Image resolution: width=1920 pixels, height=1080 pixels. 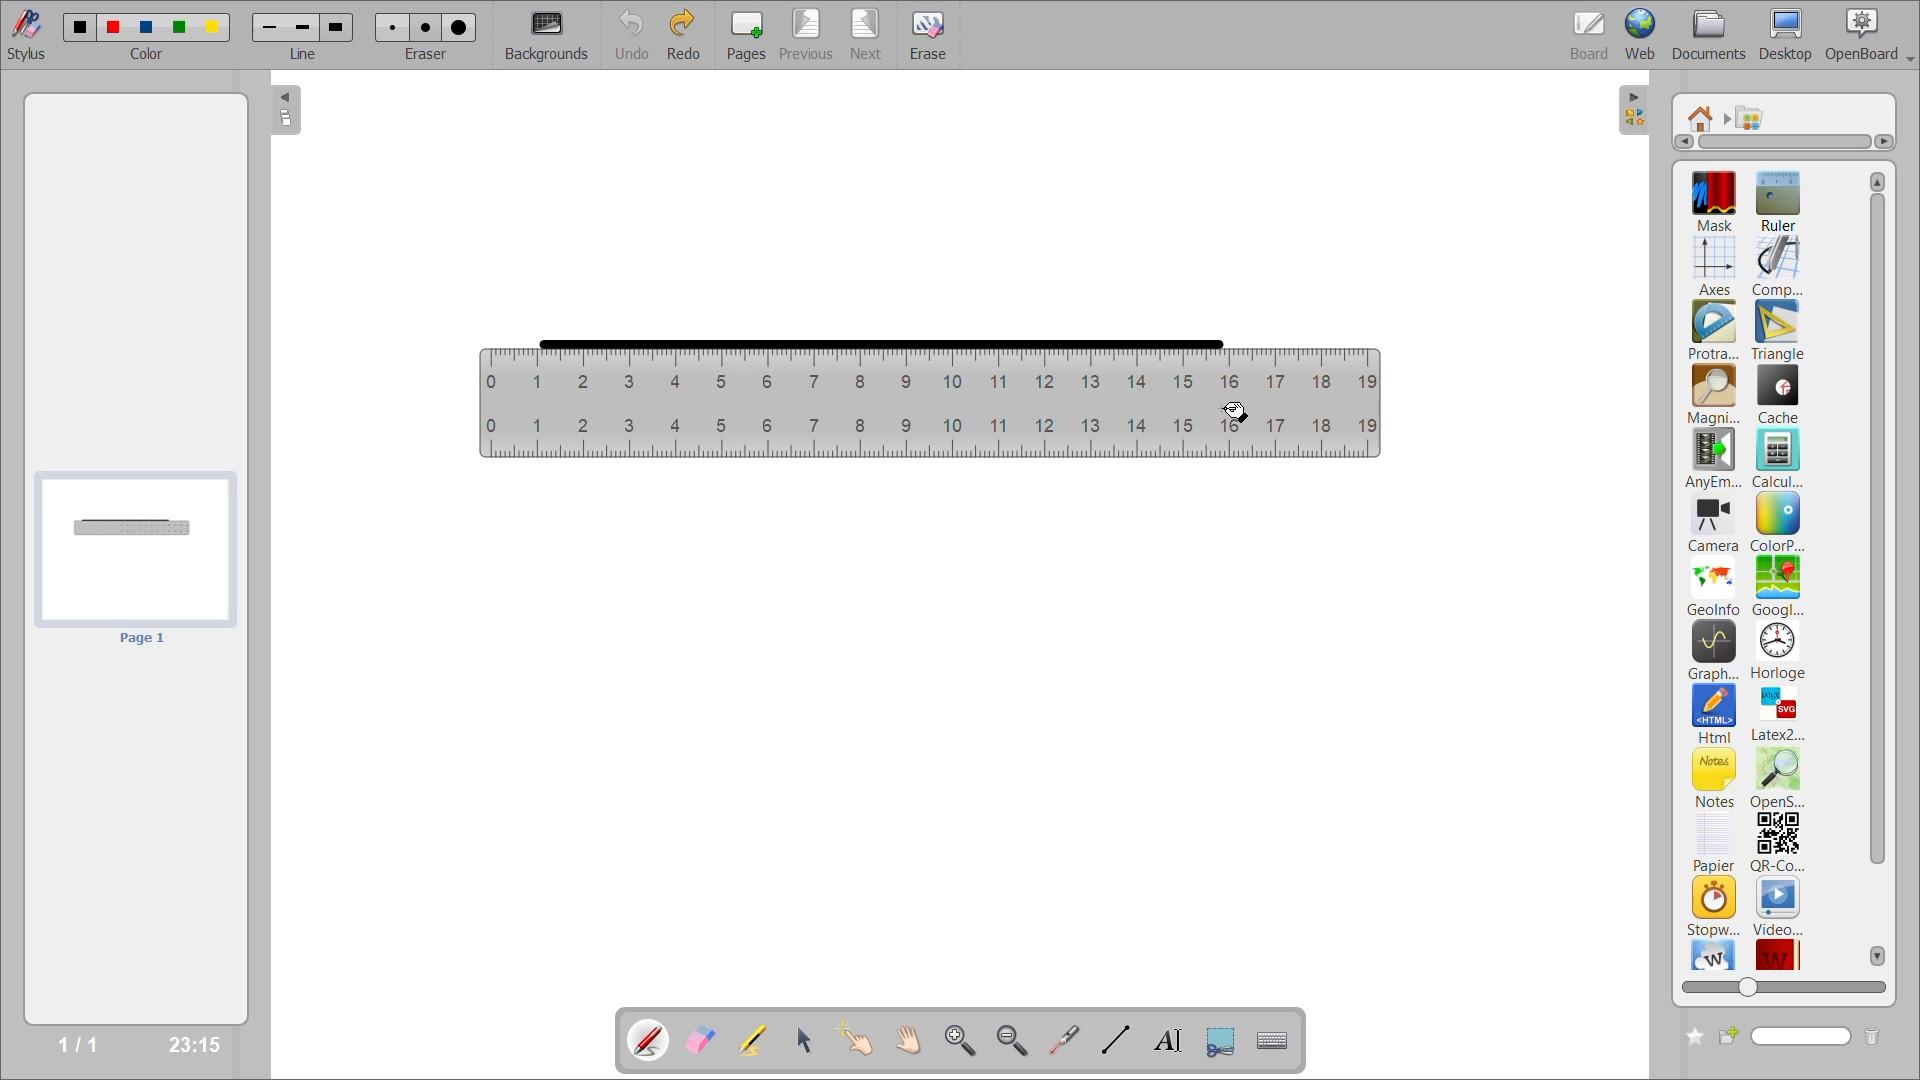 What do you see at coordinates (301, 27) in the screenshot?
I see `line 2` at bounding box center [301, 27].